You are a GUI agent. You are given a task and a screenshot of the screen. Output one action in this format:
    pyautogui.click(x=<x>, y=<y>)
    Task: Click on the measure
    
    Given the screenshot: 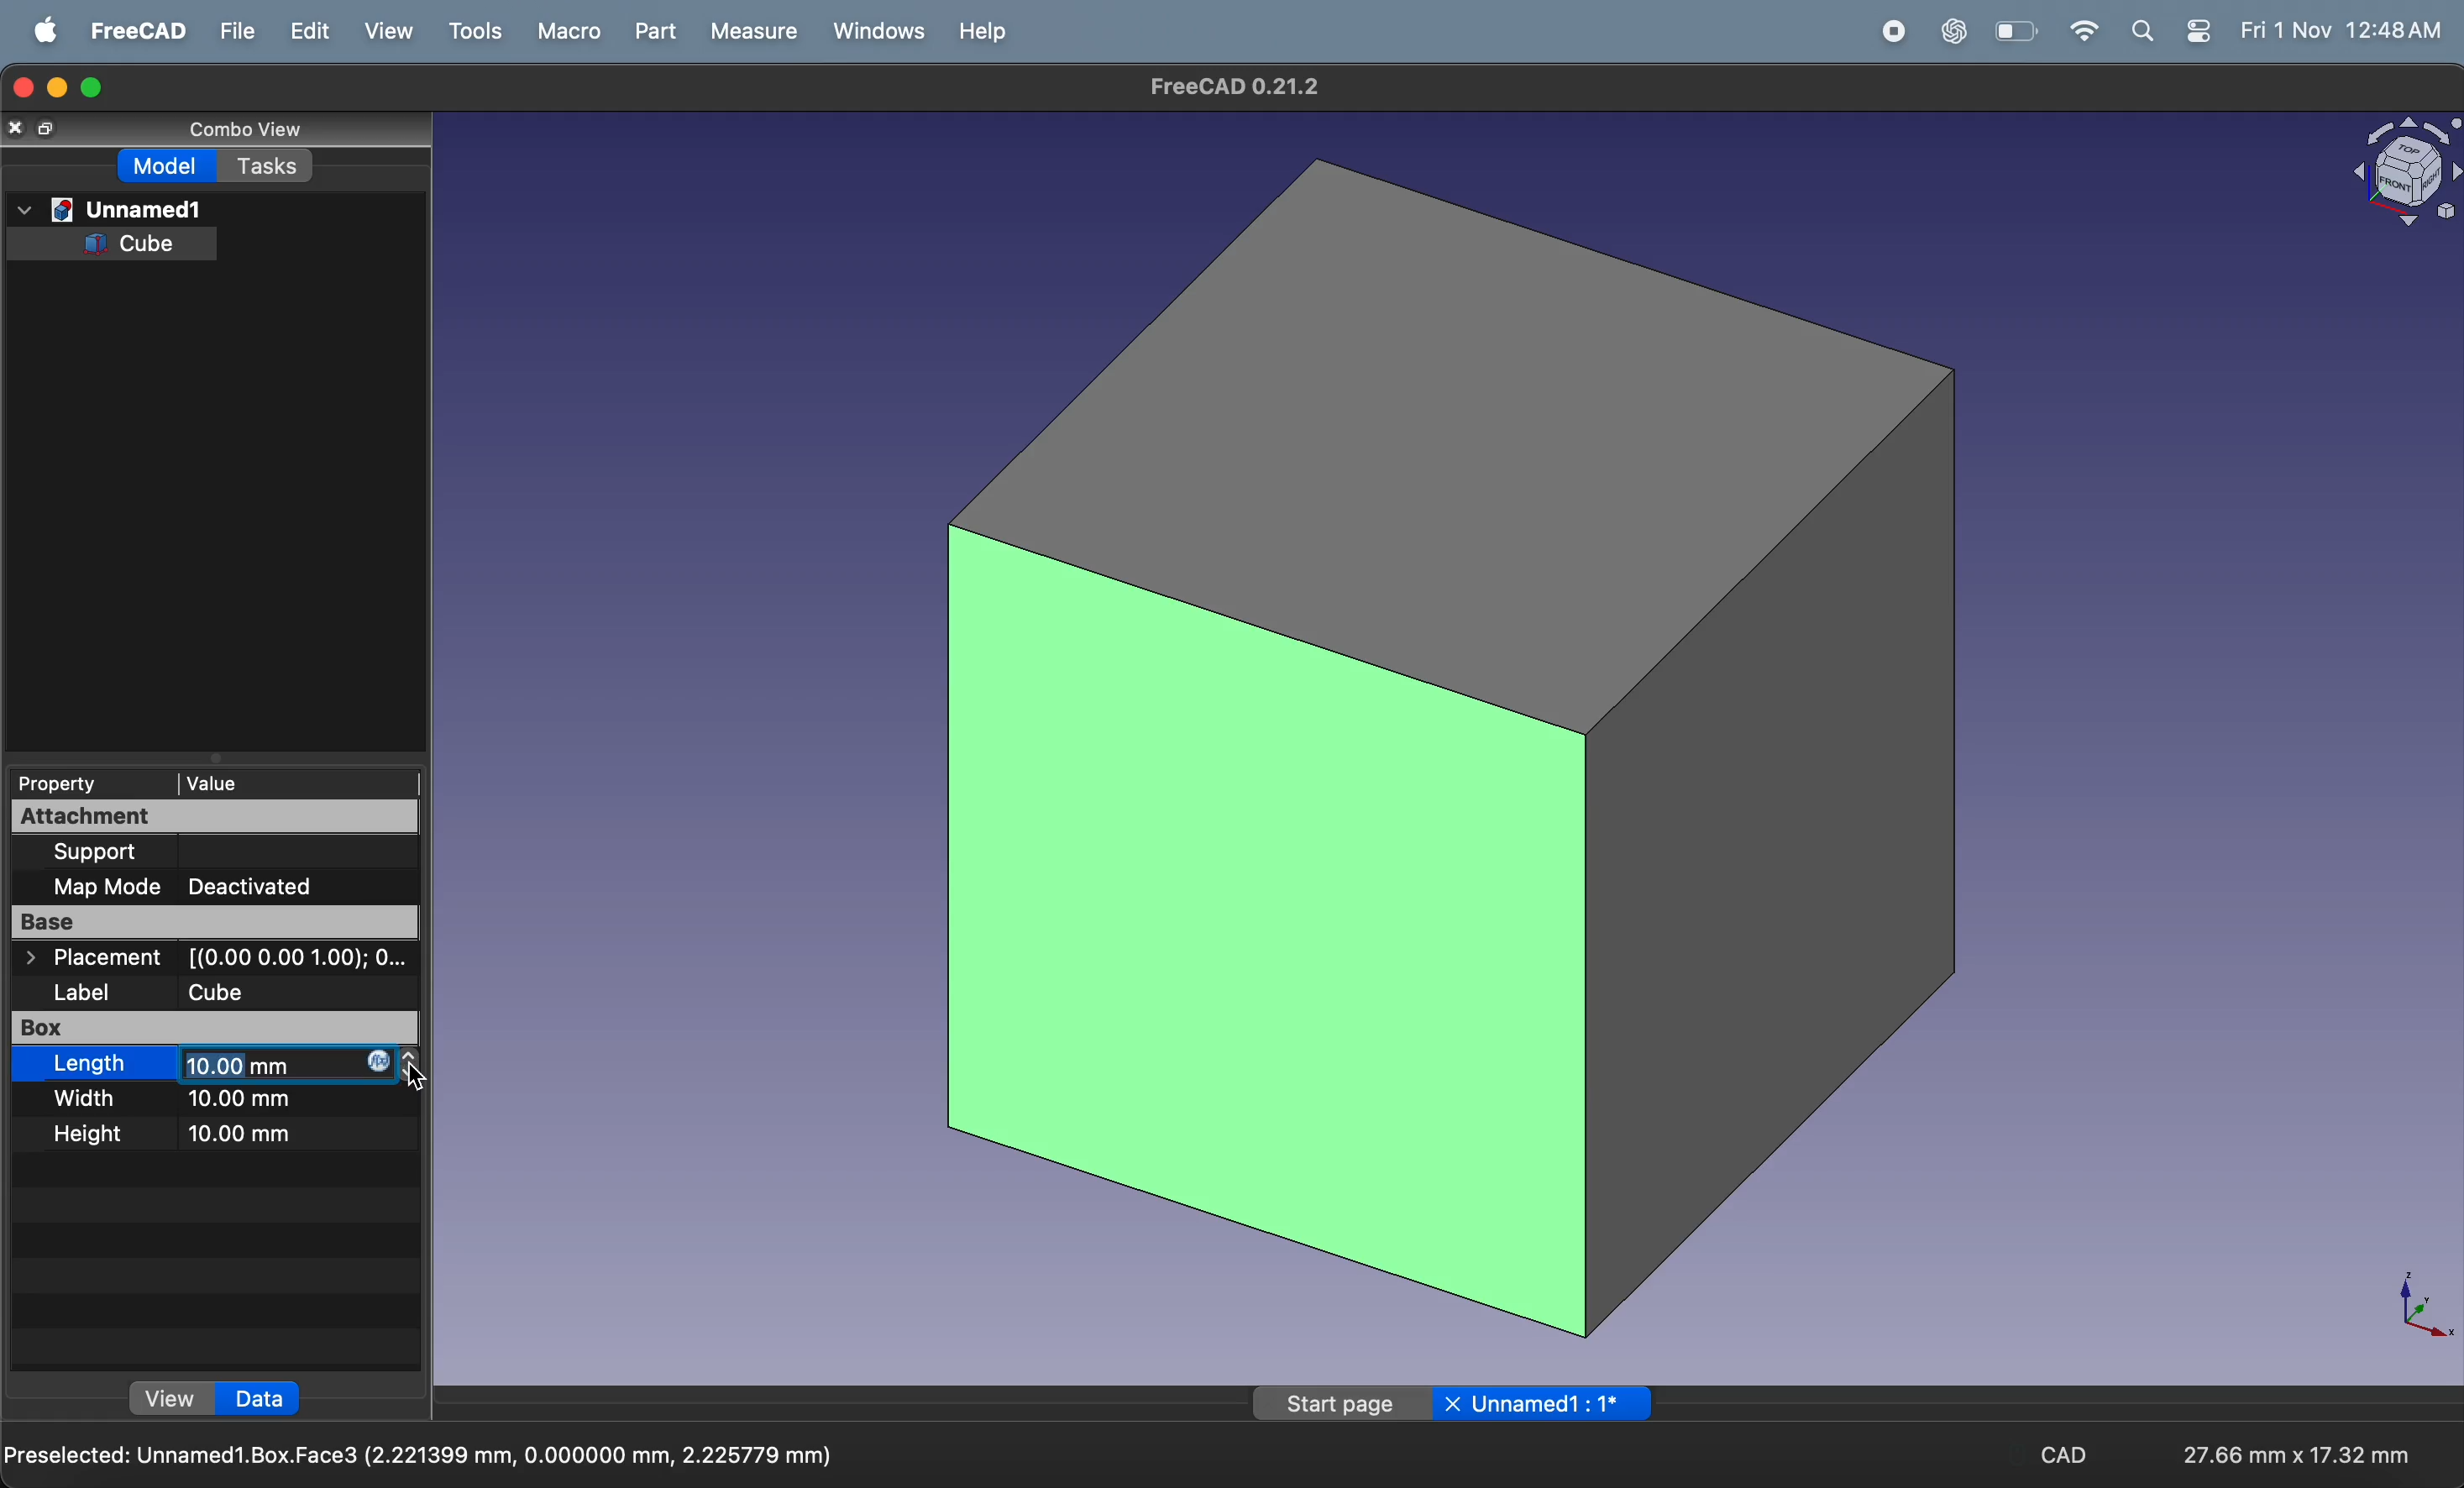 What is the action you would take?
    pyautogui.click(x=751, y=31)
    